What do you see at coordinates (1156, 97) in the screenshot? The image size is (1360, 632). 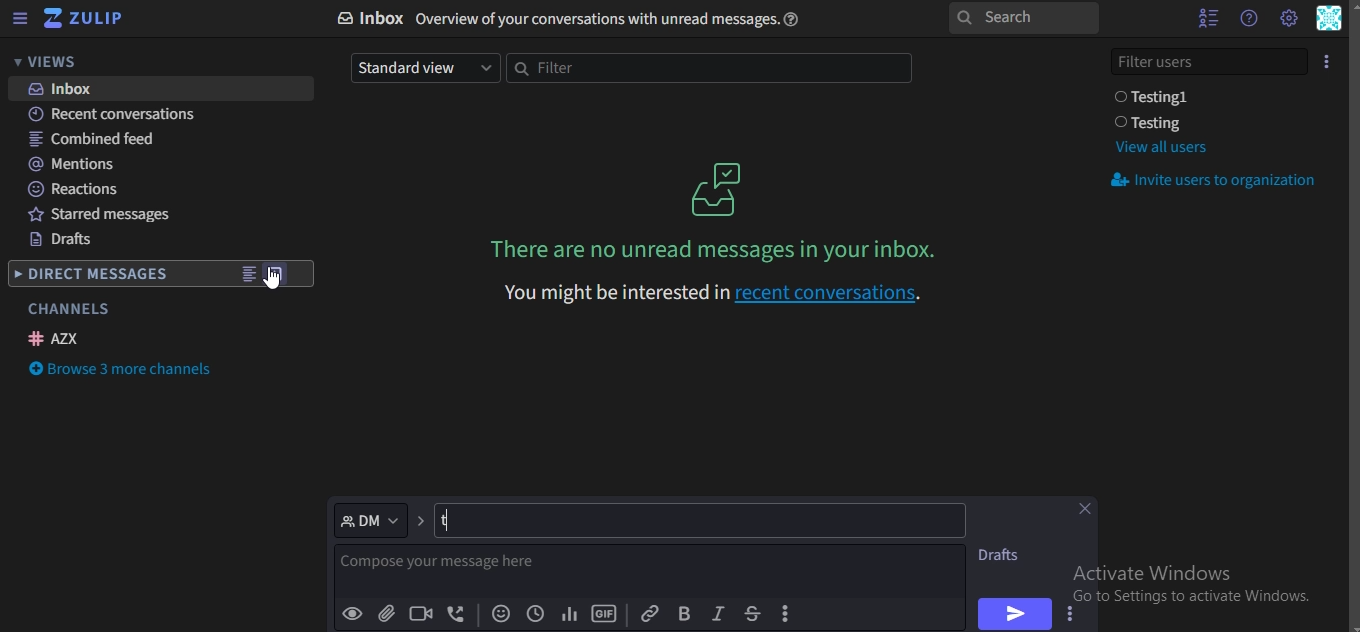 I see `testing1` at bounding box center [1156, 97].